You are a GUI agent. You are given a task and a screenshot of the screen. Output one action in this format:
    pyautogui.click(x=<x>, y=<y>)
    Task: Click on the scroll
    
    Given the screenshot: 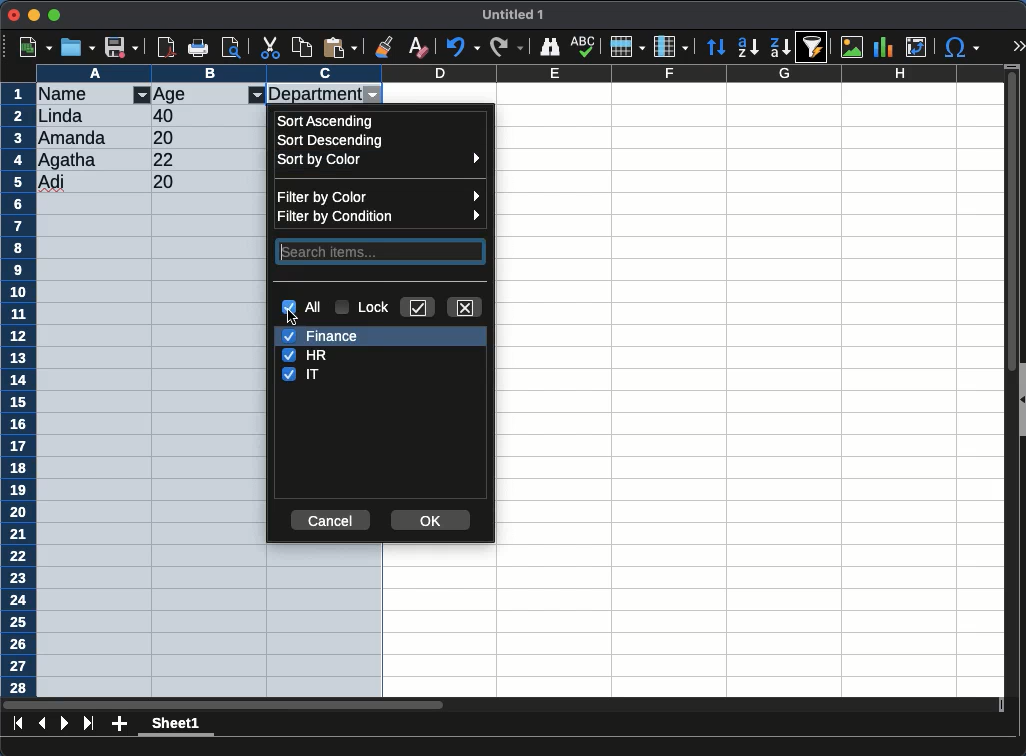 What is the action you would take?
    pyautogui.click(x=1004, y=386)
    